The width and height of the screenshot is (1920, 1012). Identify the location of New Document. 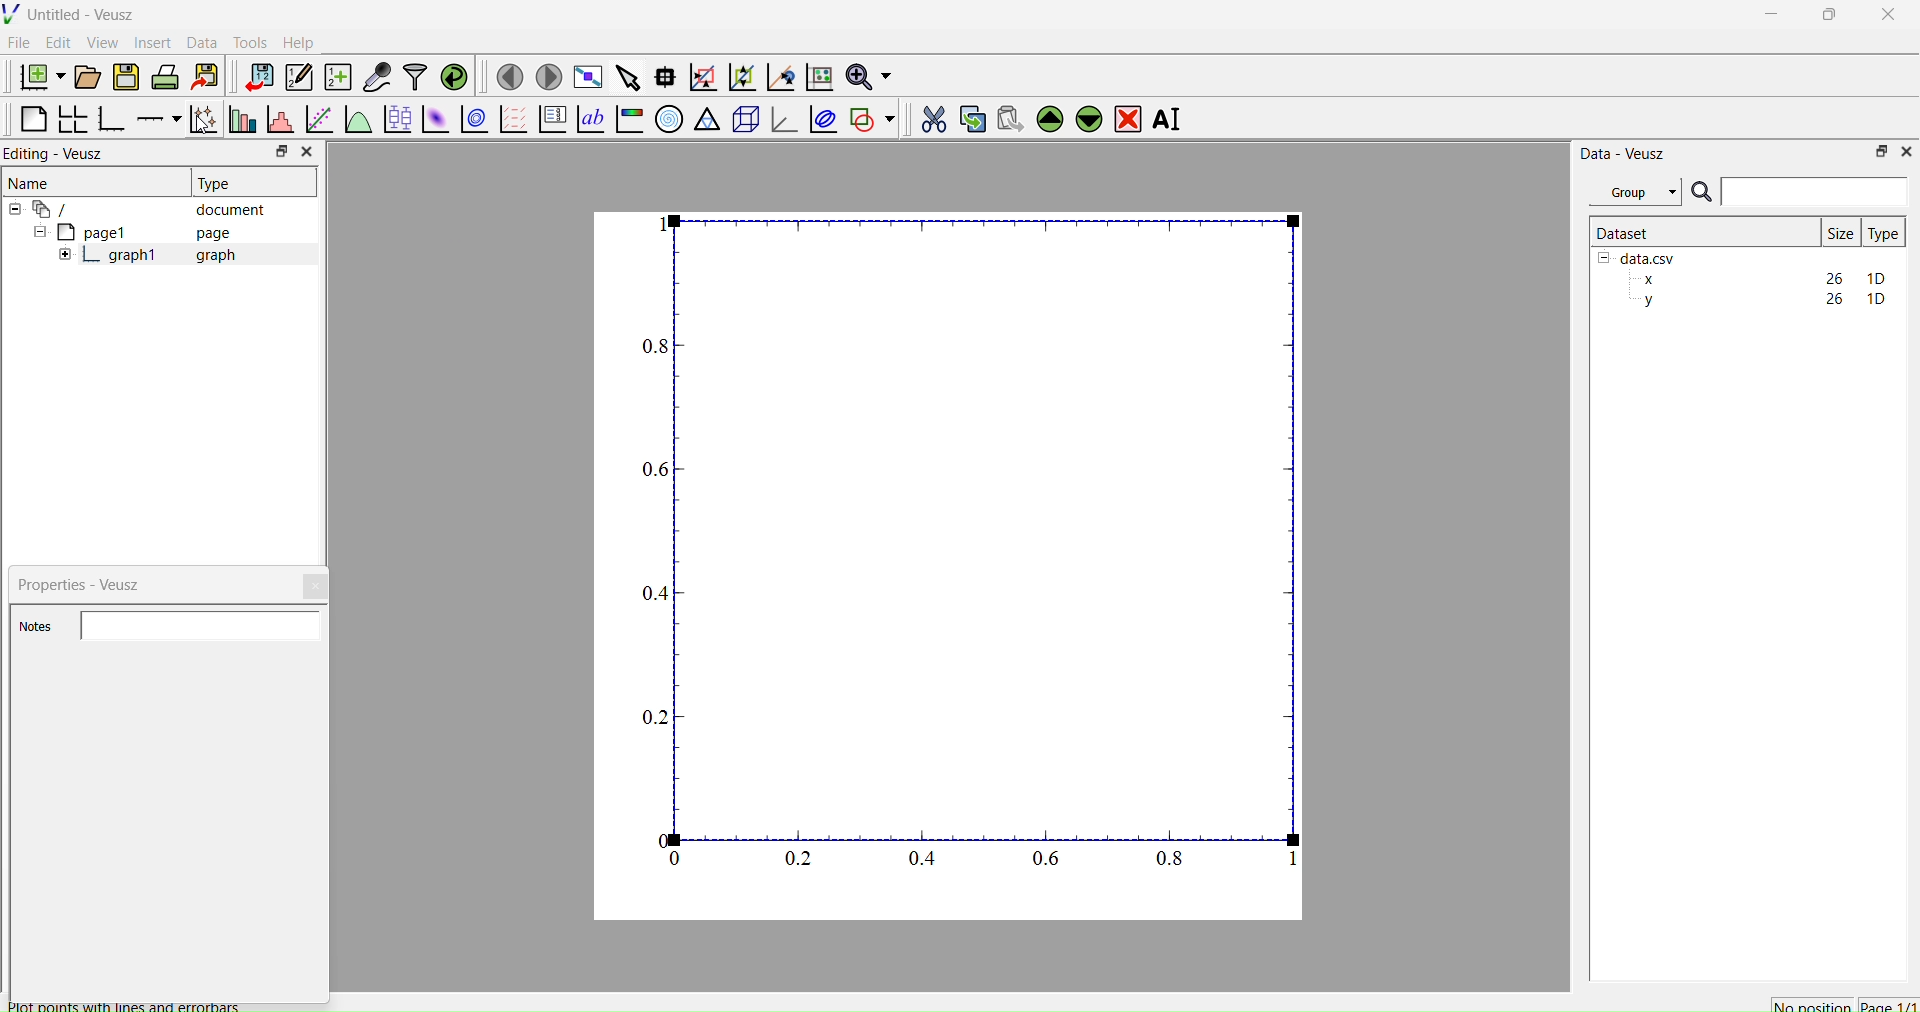
(37, 74).